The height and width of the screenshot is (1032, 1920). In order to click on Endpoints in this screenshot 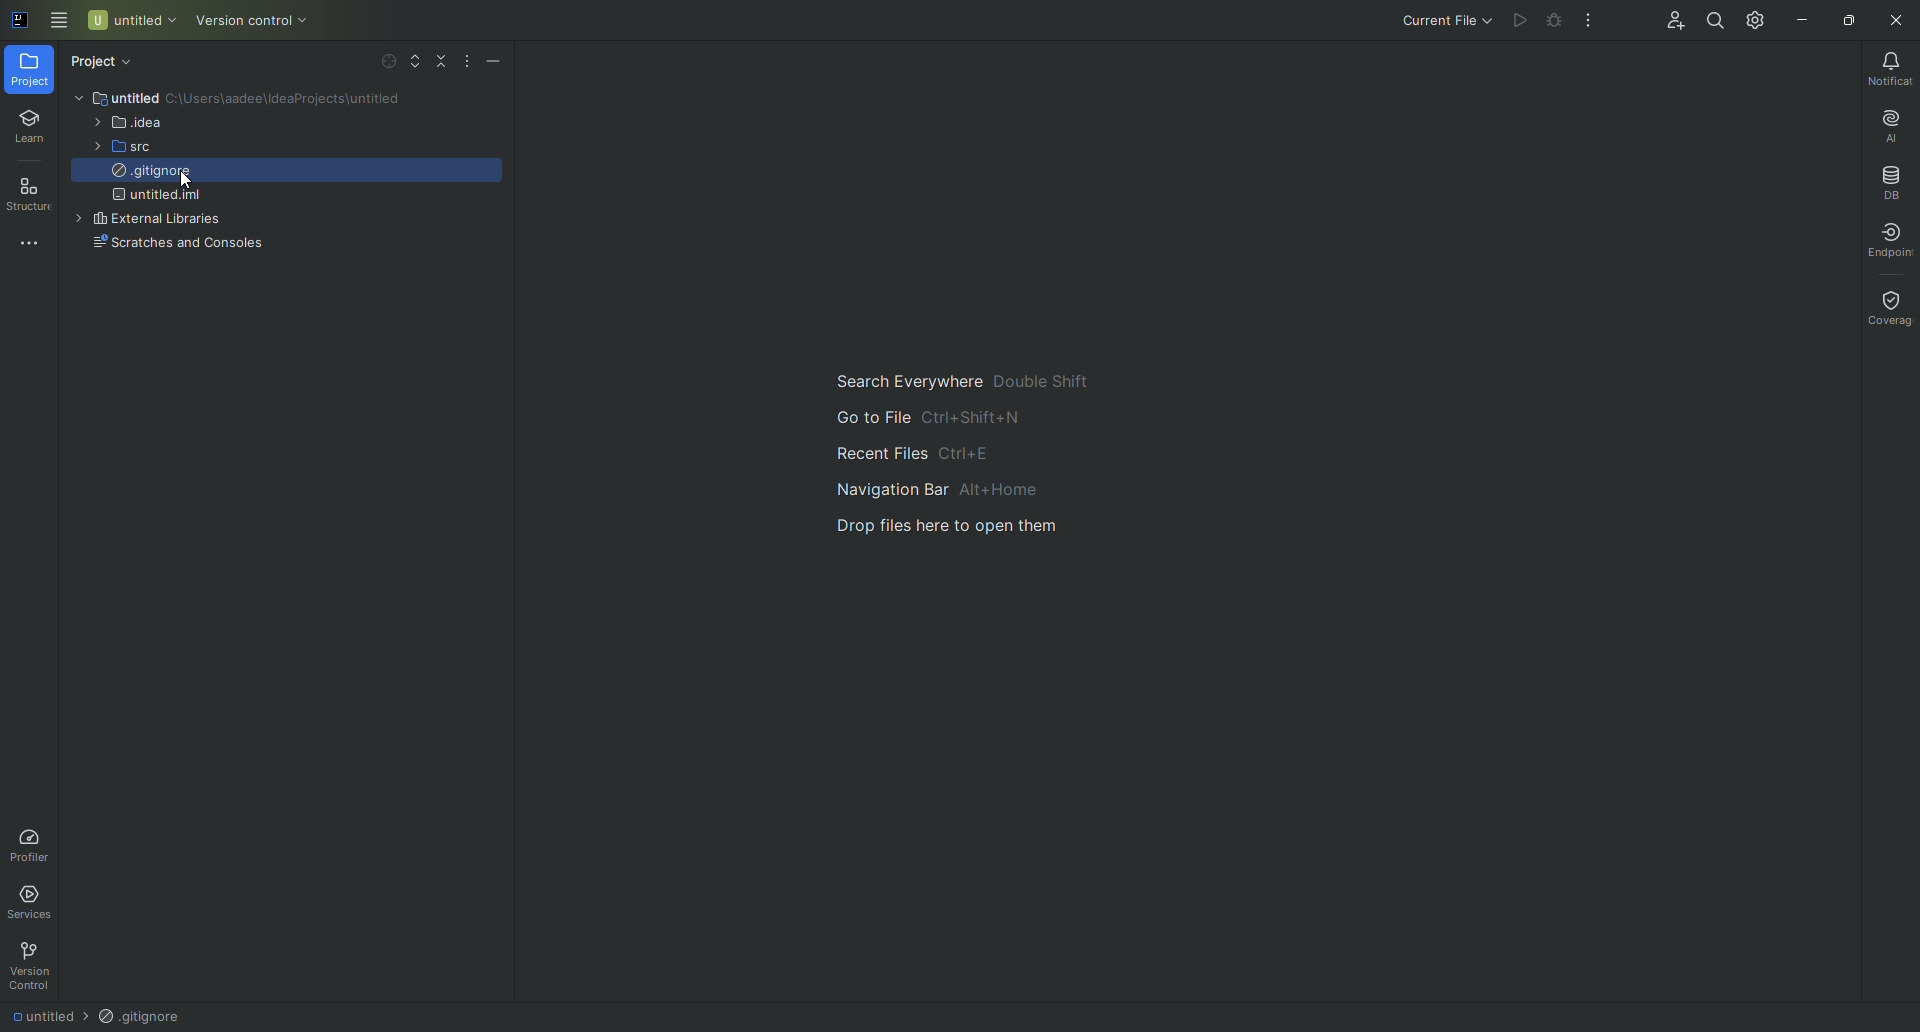, I will do `click(1895, 241)`.